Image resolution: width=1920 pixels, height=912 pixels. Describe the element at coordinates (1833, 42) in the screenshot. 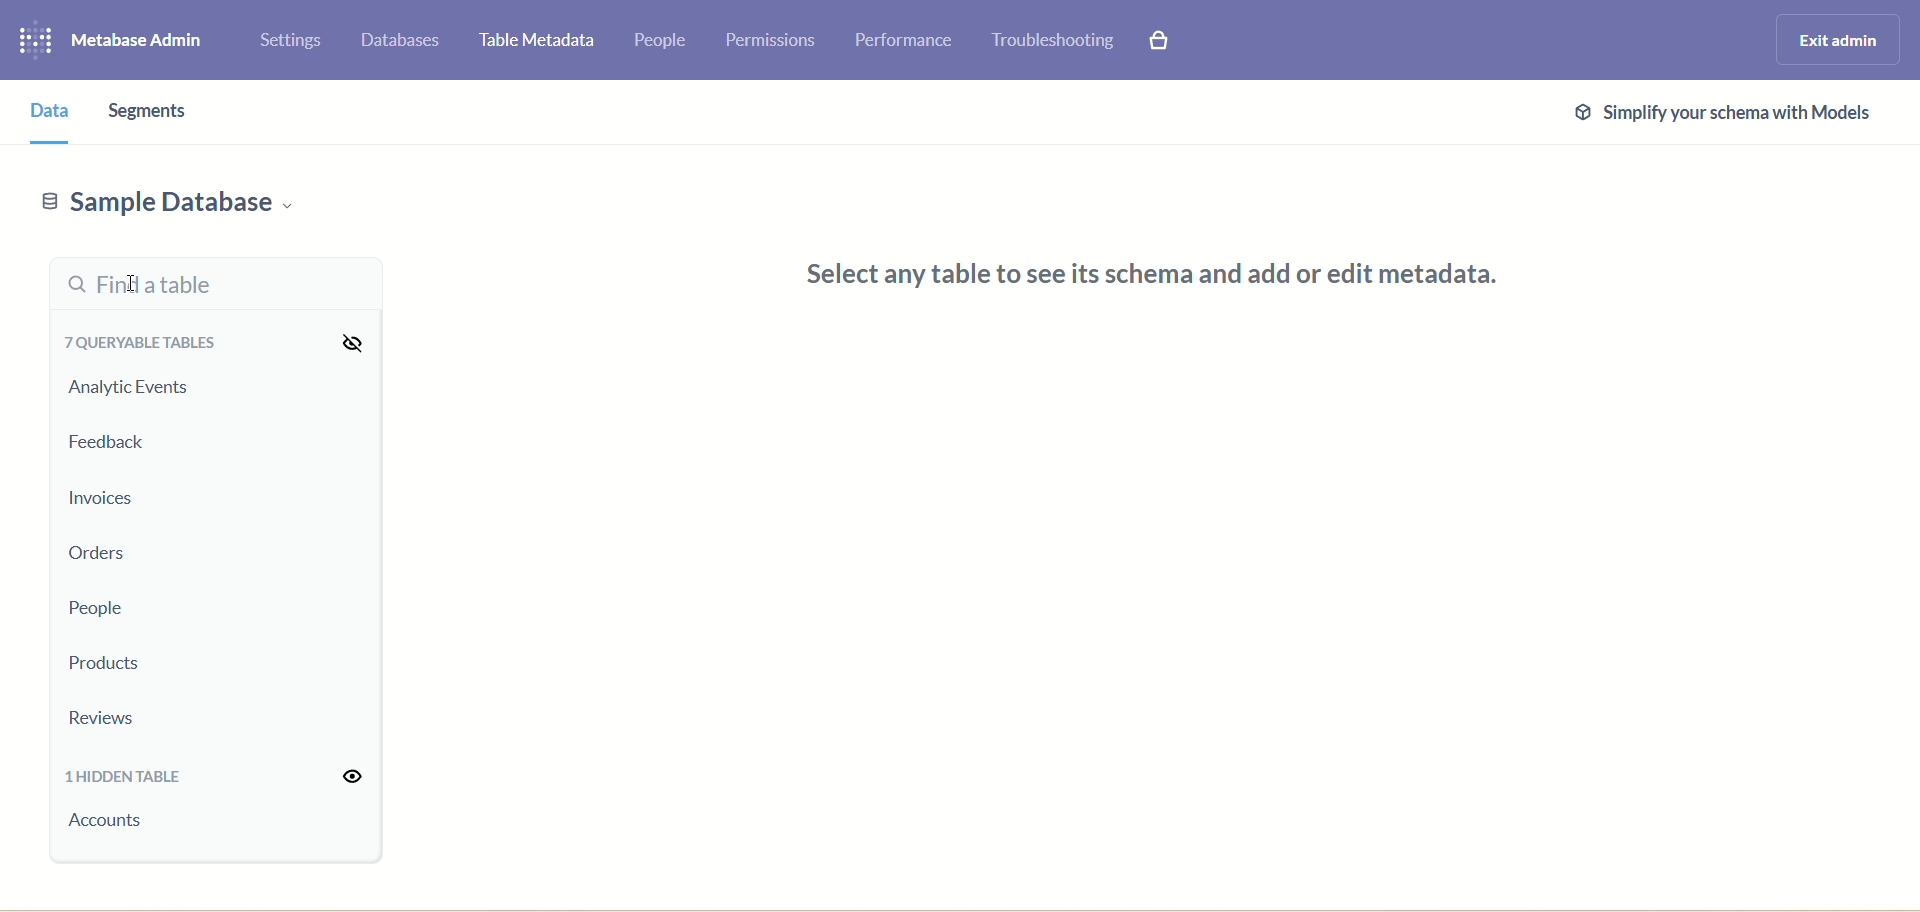

I see `exit admin` at that location.